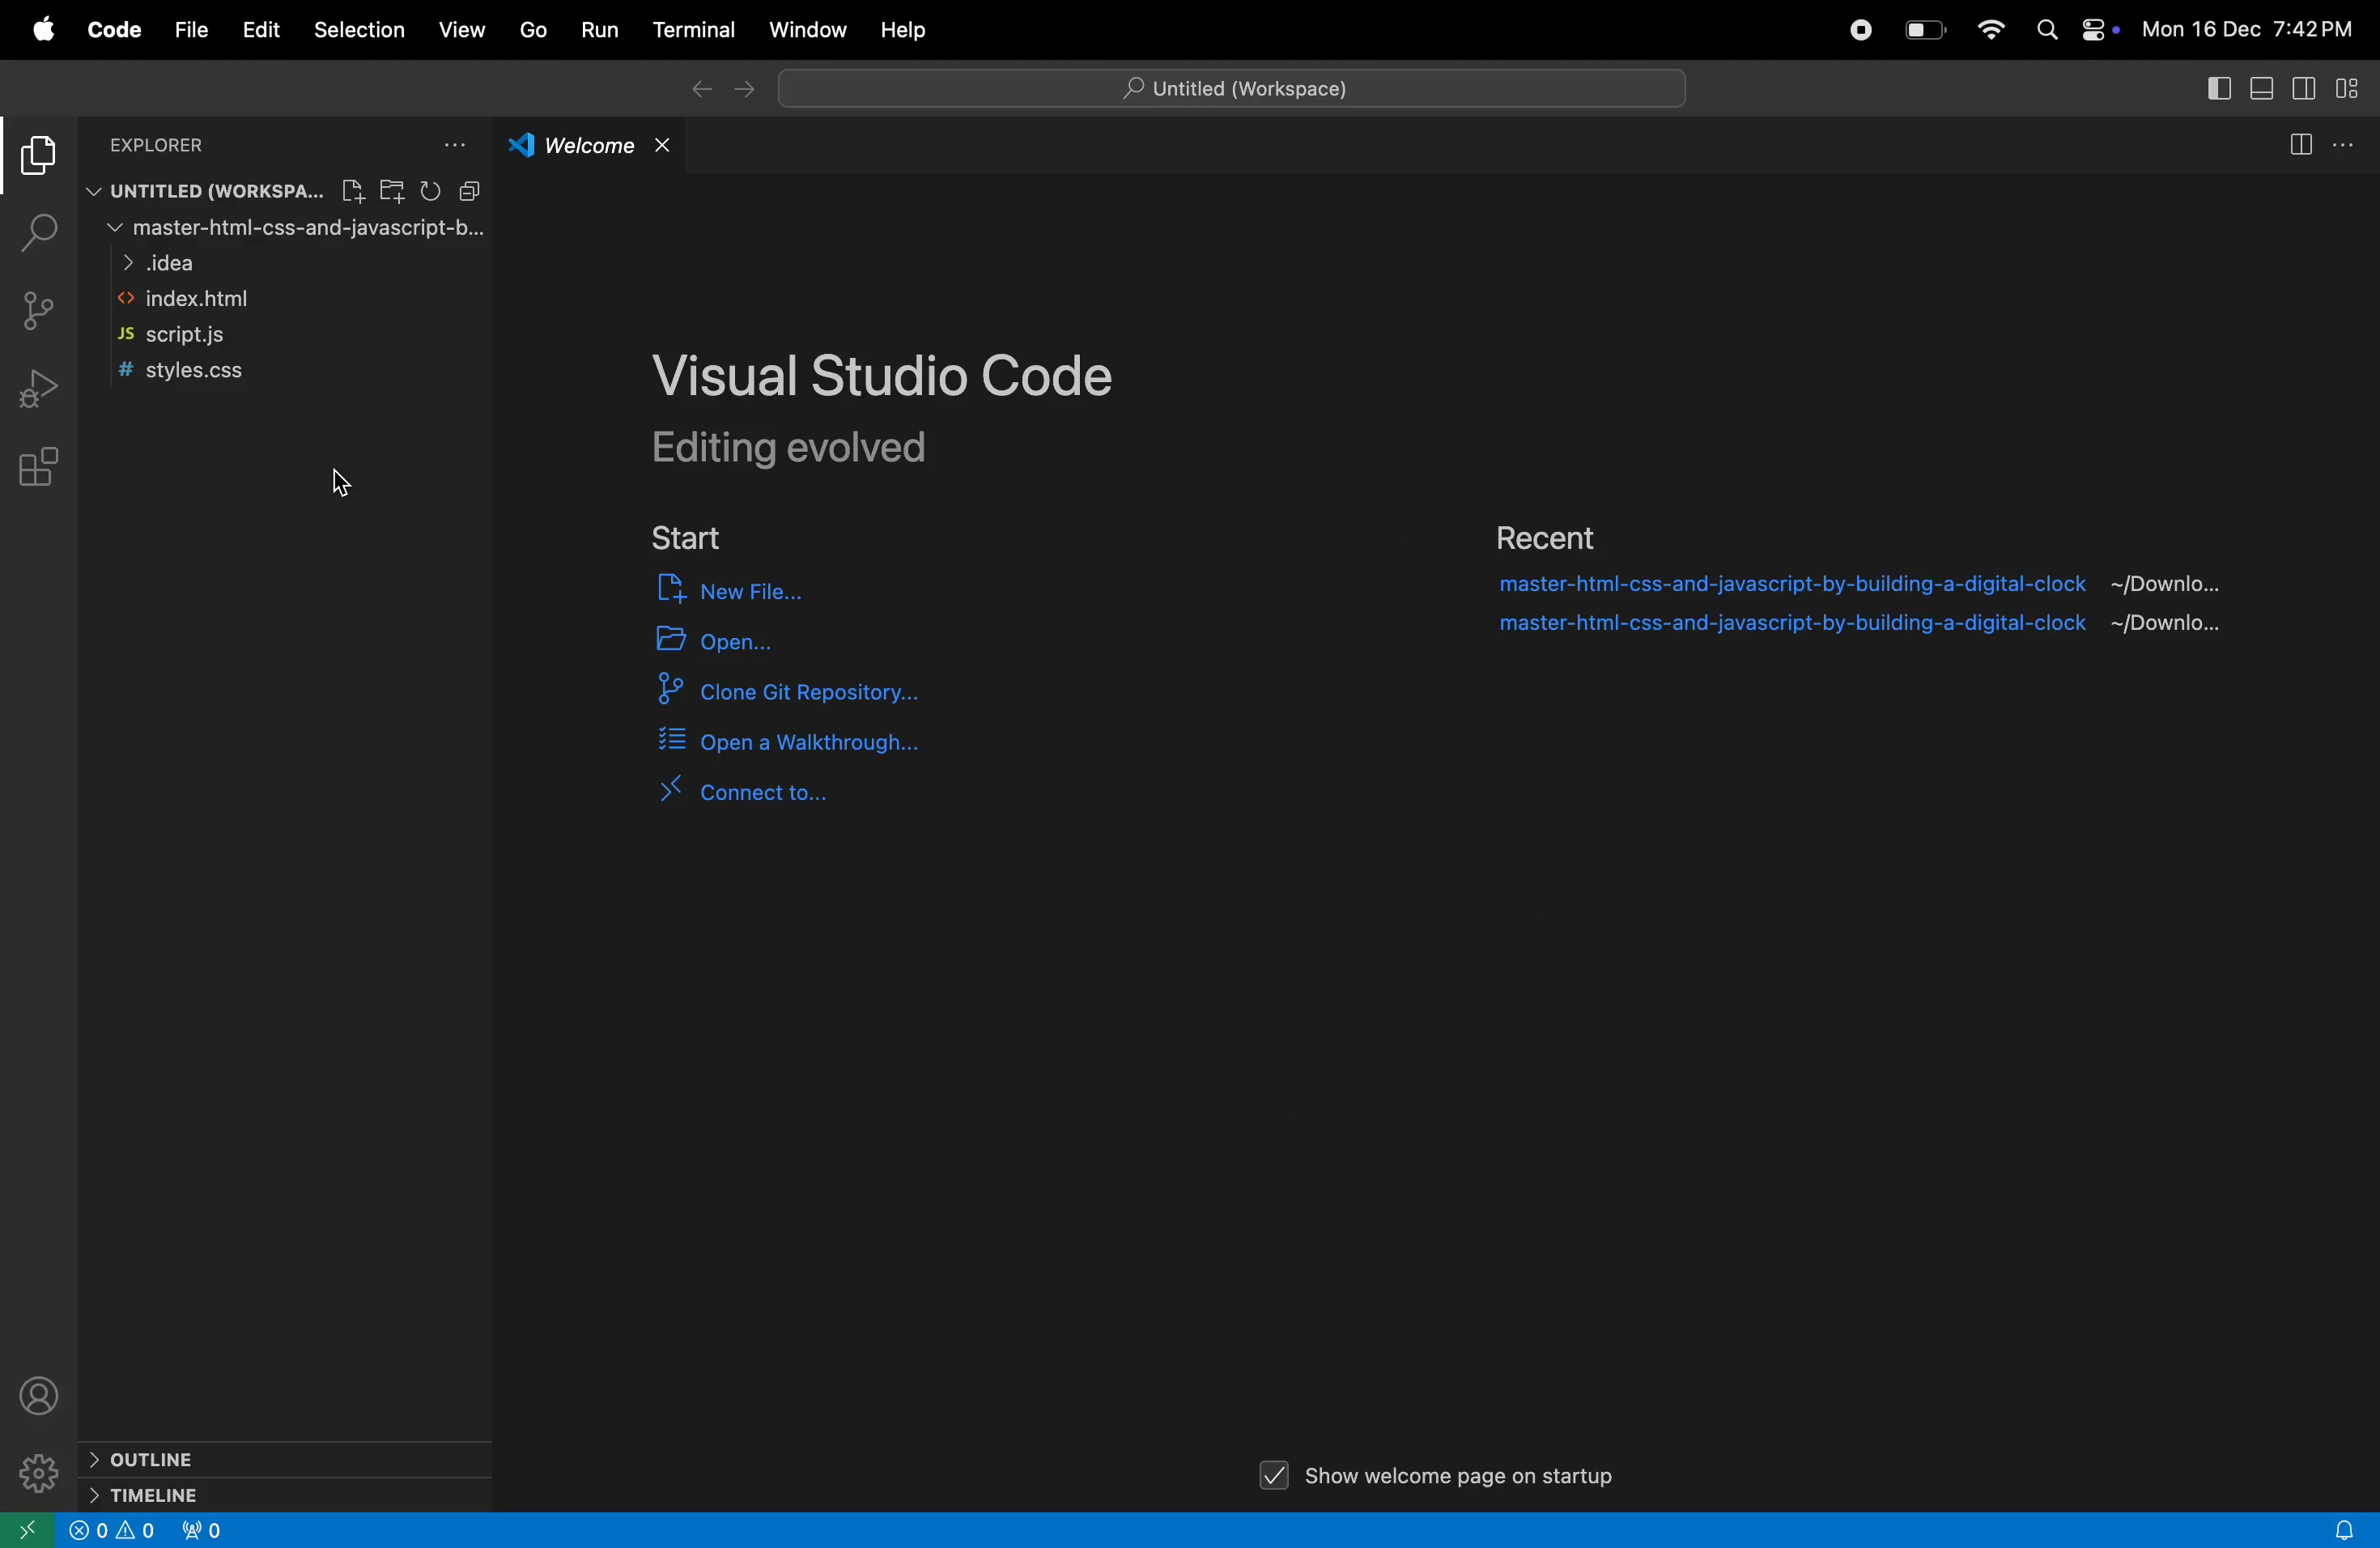 This screenshot has height=1548, width=2380. Describe the element at coordinates (38, 1474) in the screenshot. I see `settings` at that location.